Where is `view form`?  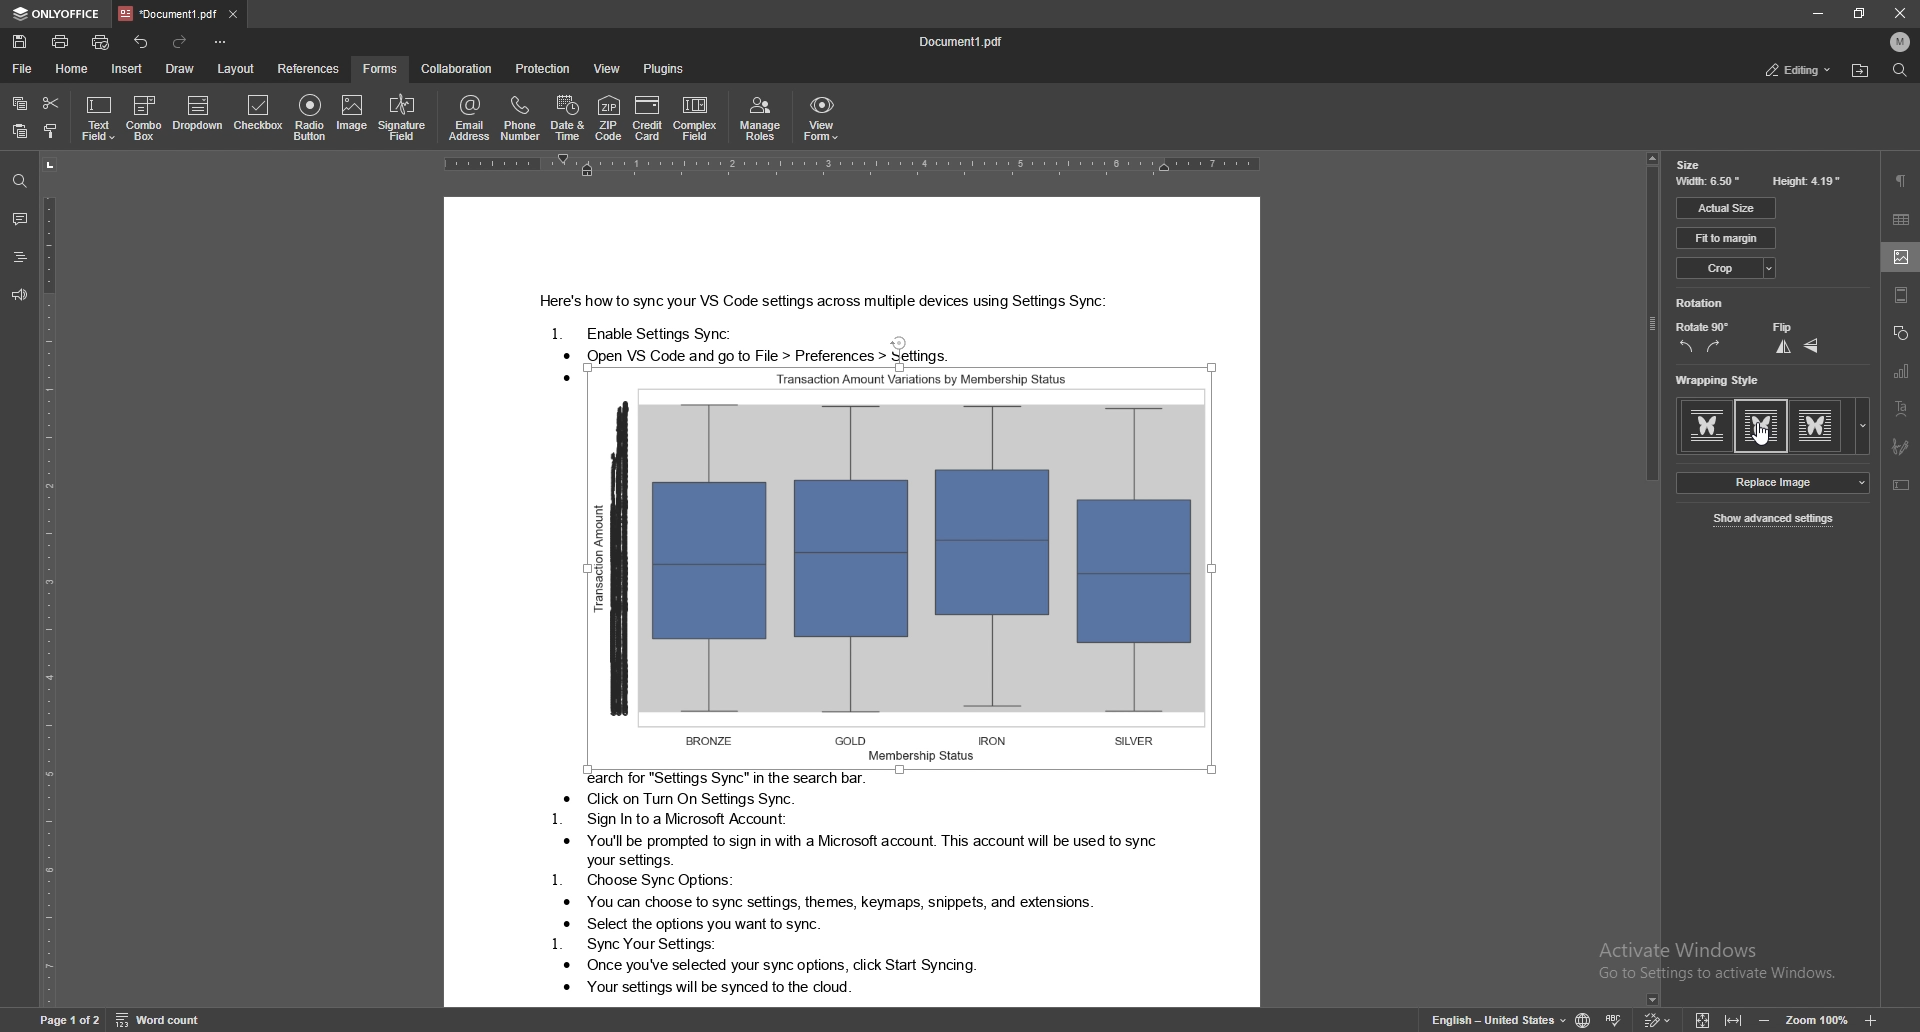 view form is located at coordinates (823, 117).